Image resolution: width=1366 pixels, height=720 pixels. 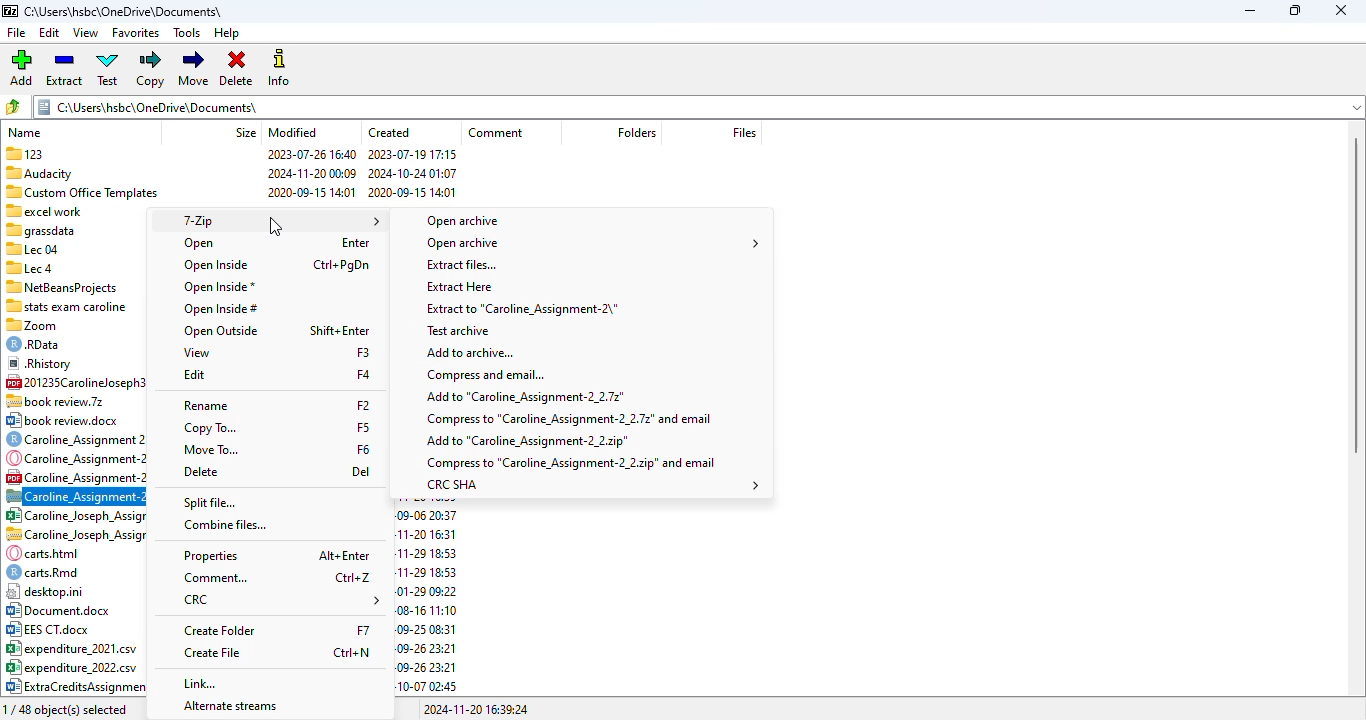 What do you see at coordinates (75, 649) in the screenshot?
I see `expenditure_2021.csv. 502 2023-10-06 15:41 2023-09-26 23:21` at bounding box center [75, 649].